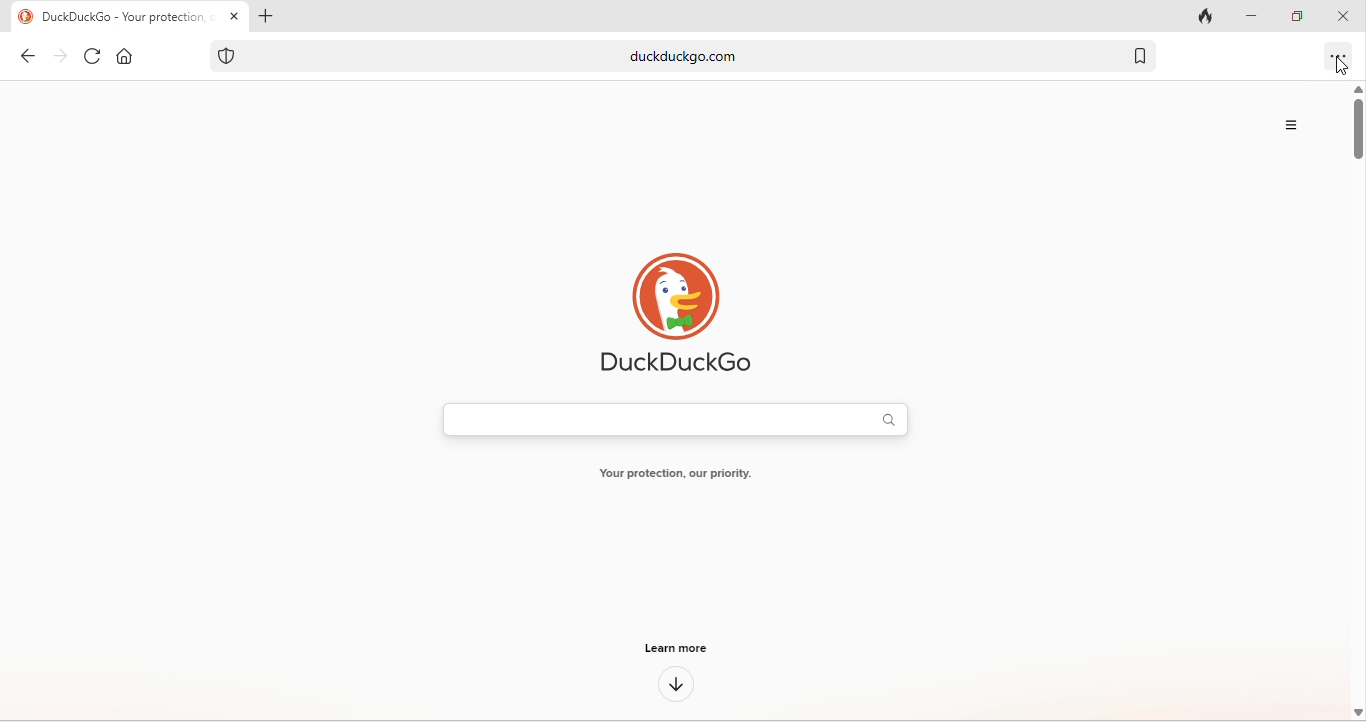 This screenshot has width=1366, height=722. What do you see at coordinates (237, 15) in the screenshot?
I see `close` at bounding box center [237, 15].